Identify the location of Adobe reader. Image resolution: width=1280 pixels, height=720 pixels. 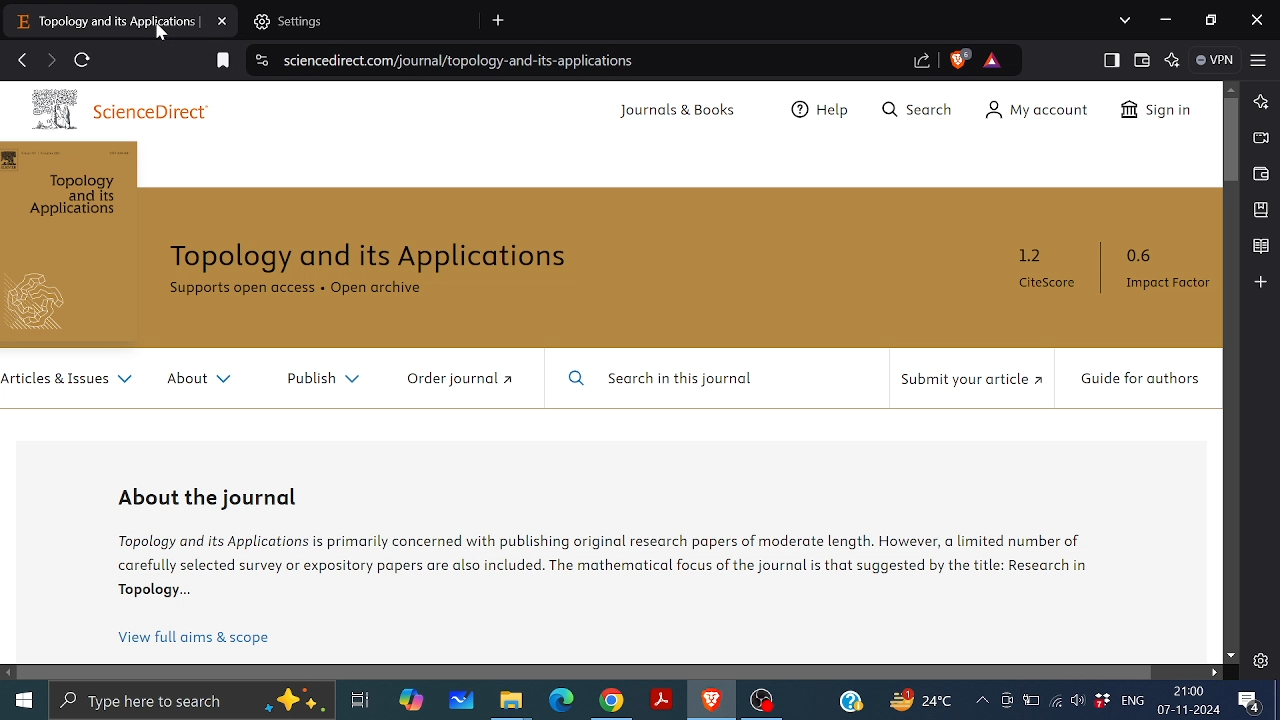
(660, 700).